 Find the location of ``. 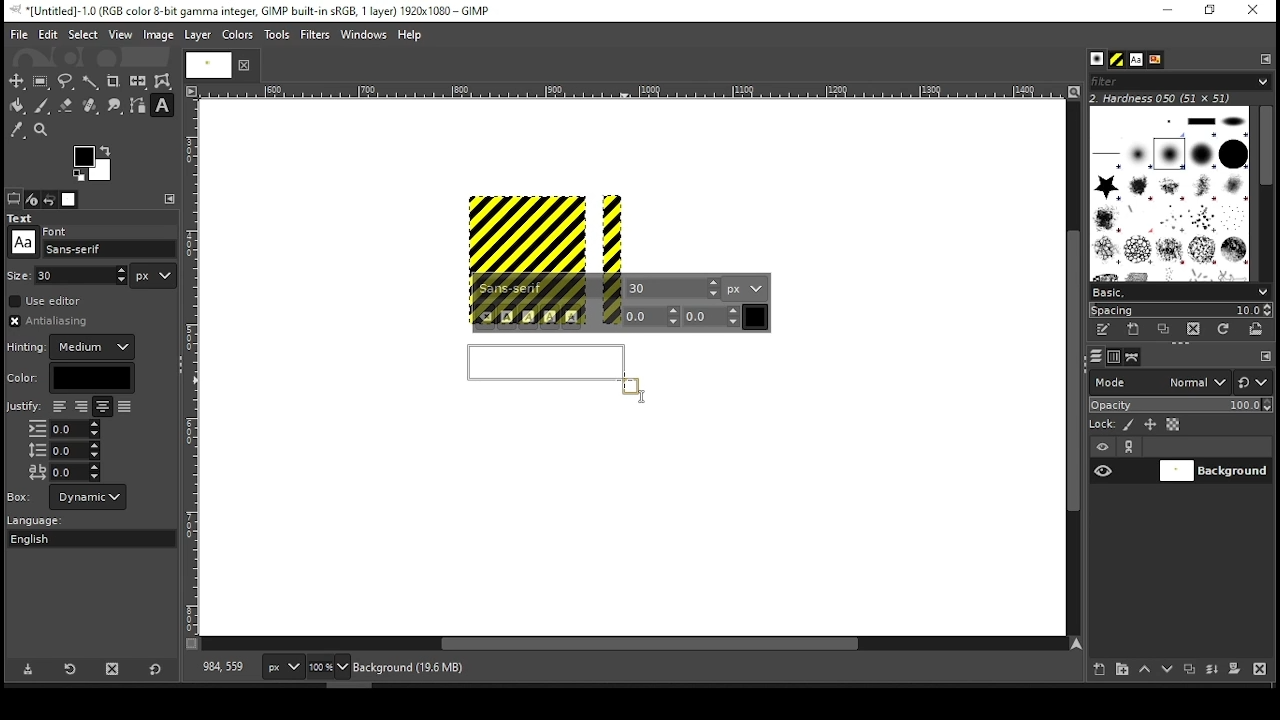

 is located at coordinates (20, 496).